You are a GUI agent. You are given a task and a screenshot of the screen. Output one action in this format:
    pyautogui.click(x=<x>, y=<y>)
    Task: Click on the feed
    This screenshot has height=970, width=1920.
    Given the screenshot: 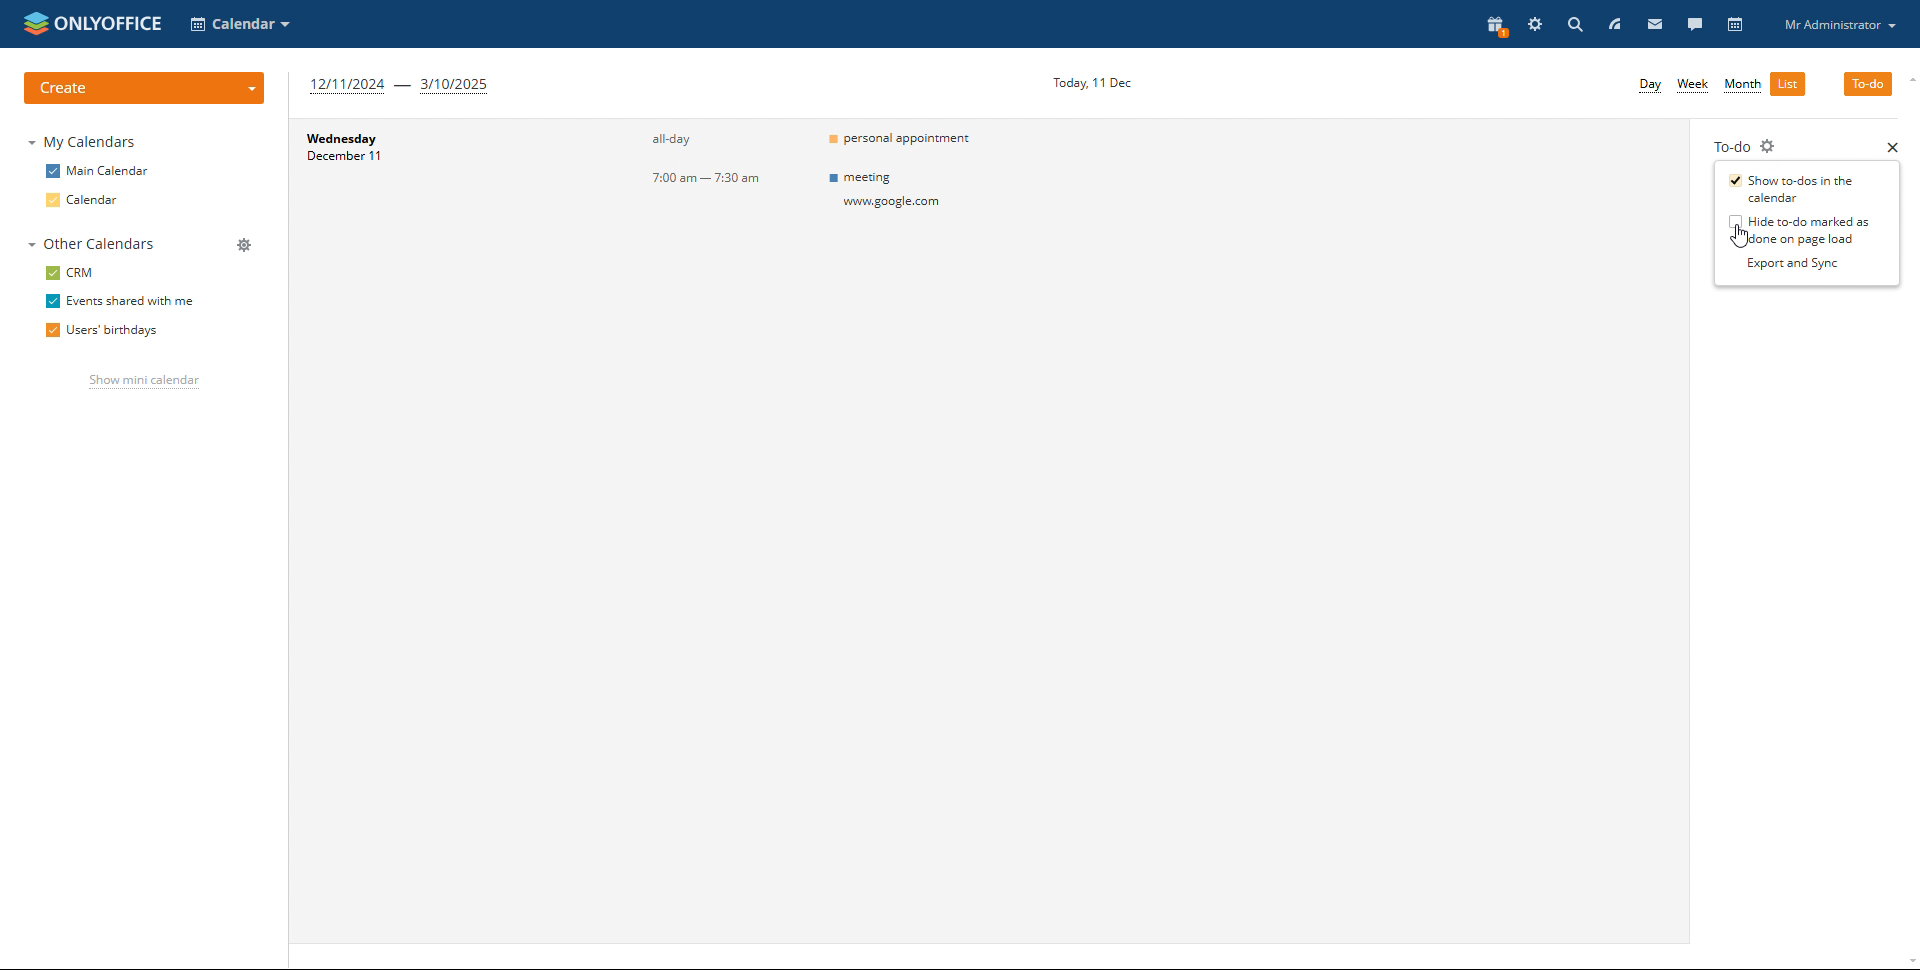 What is the action you would take?
    pyautogui.click(x=1616, y=23)
    